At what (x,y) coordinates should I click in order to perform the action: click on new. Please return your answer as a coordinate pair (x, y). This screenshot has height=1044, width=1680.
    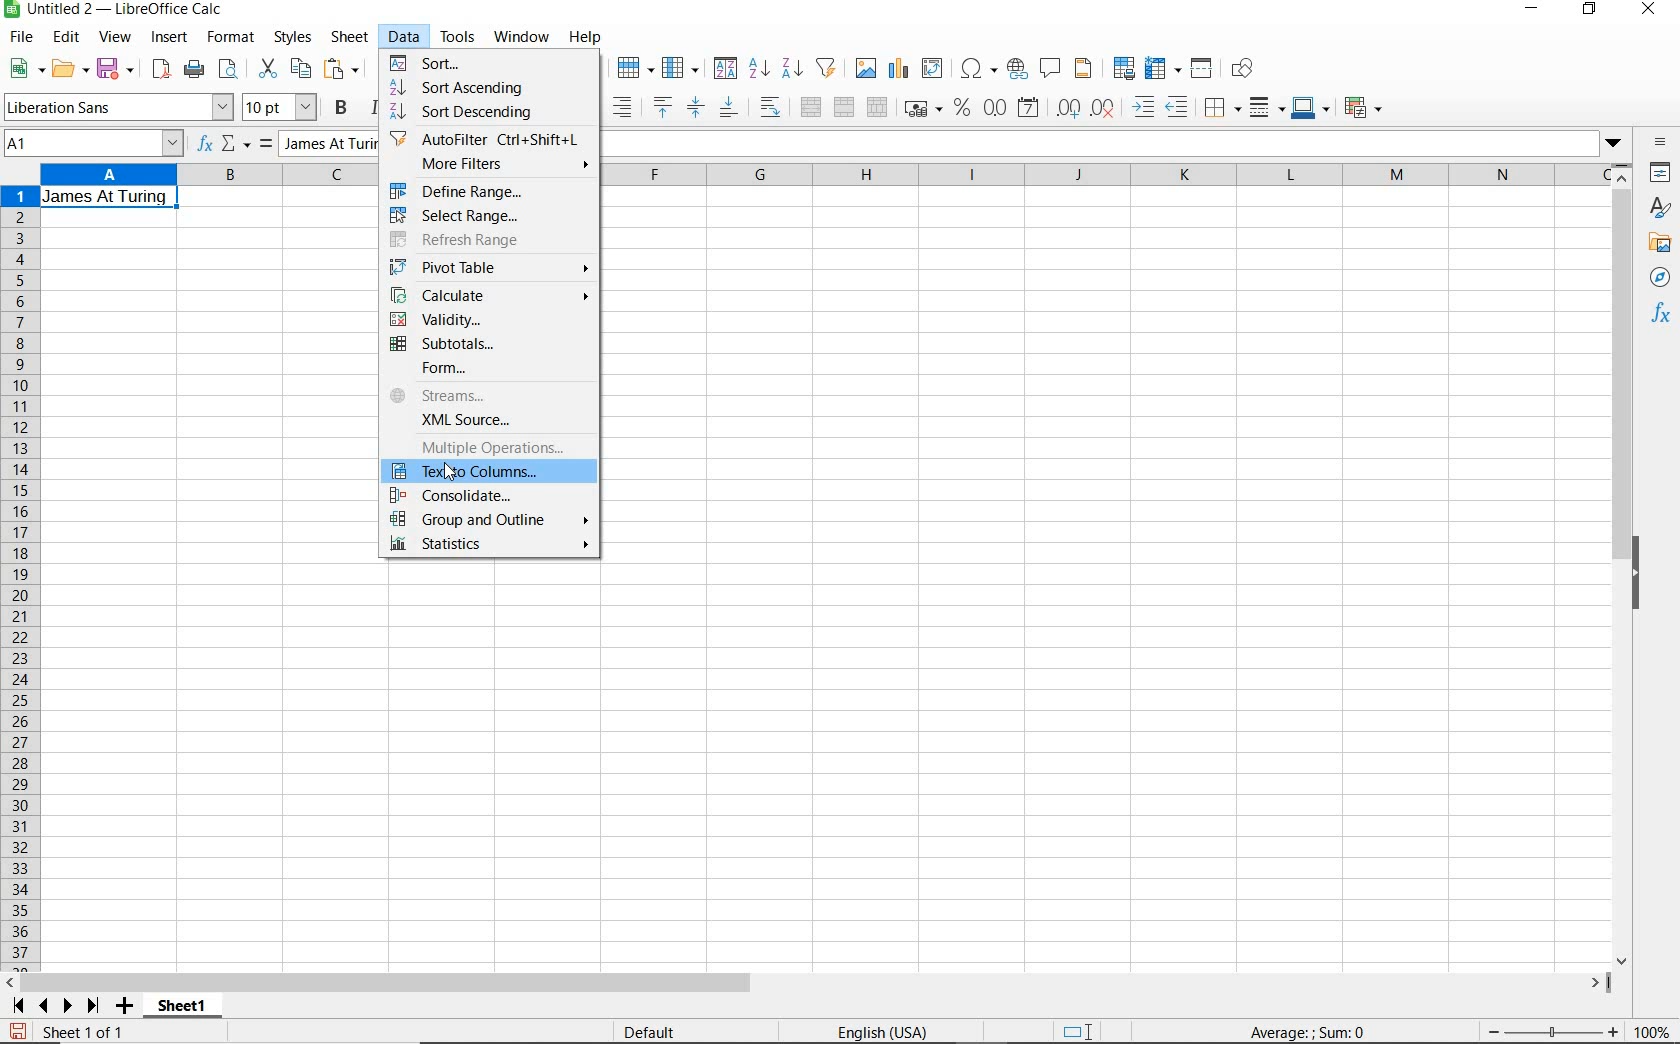
    Looking at the image, I should click on (25, 69).